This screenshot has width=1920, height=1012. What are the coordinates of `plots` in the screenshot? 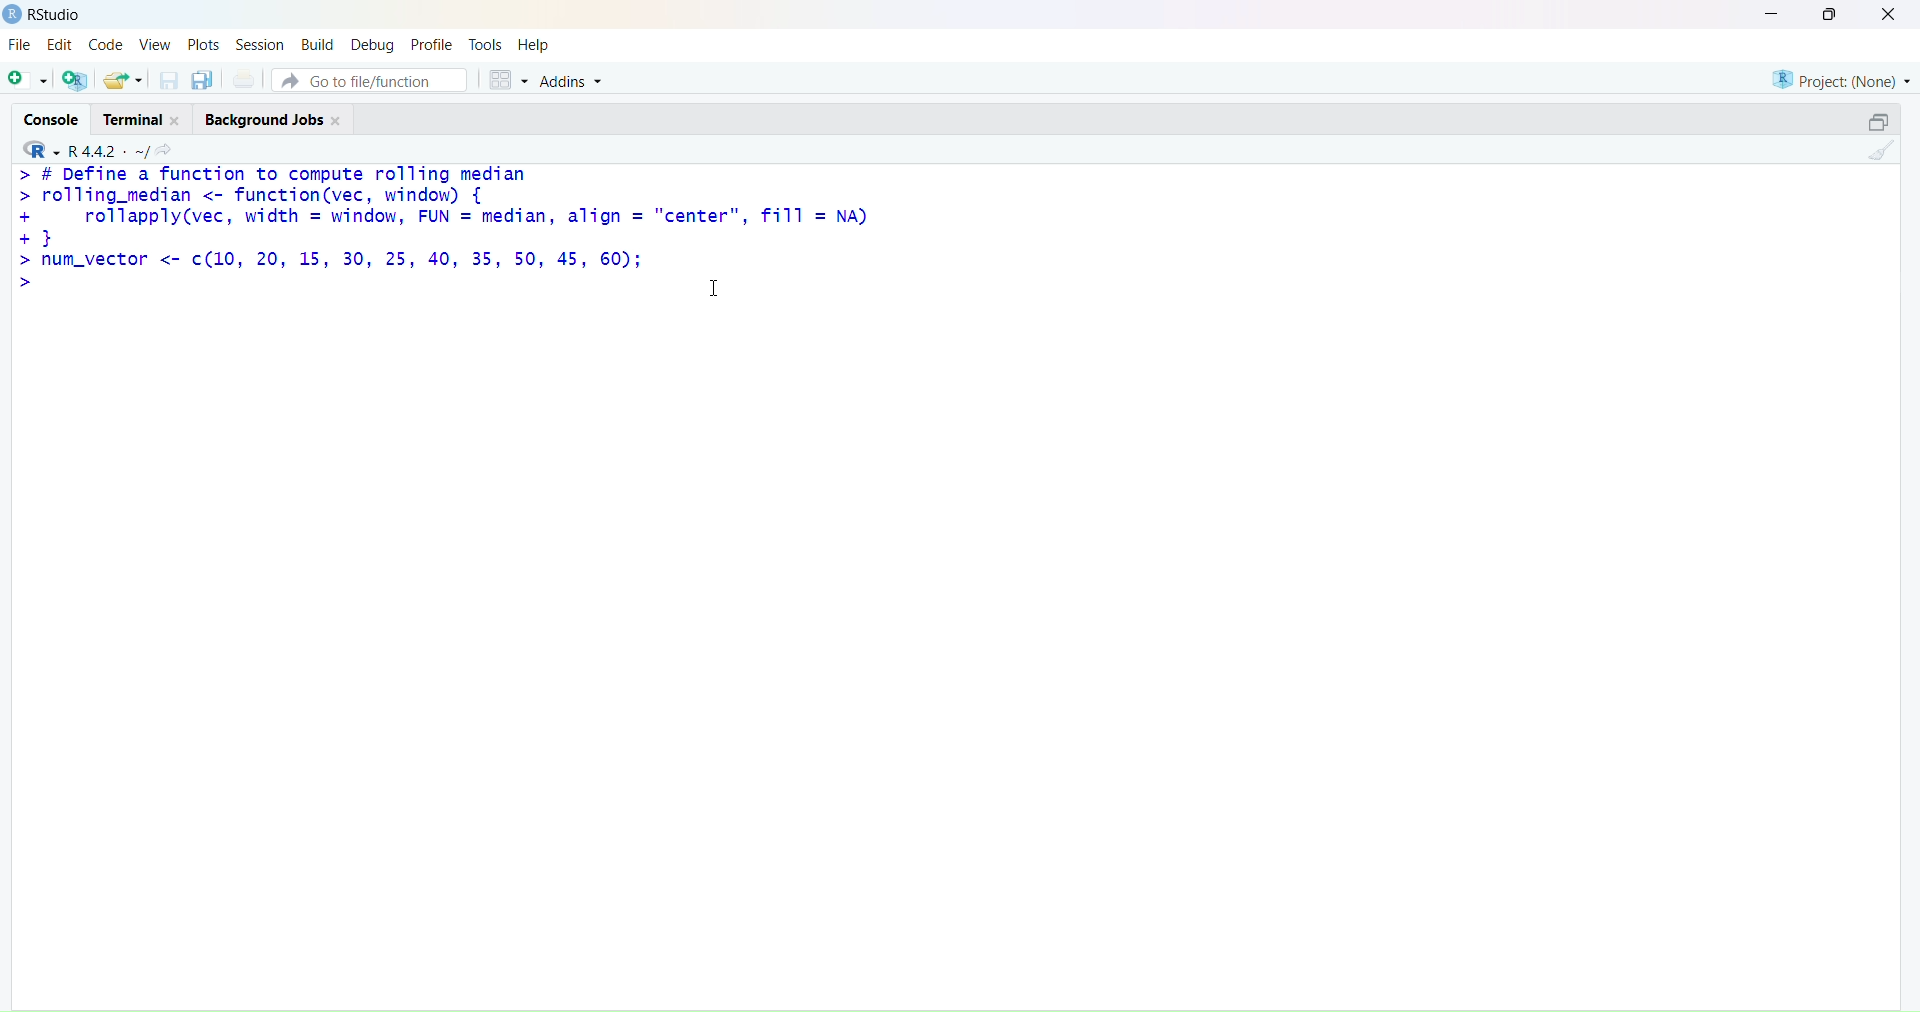 It's located at (206, 45).